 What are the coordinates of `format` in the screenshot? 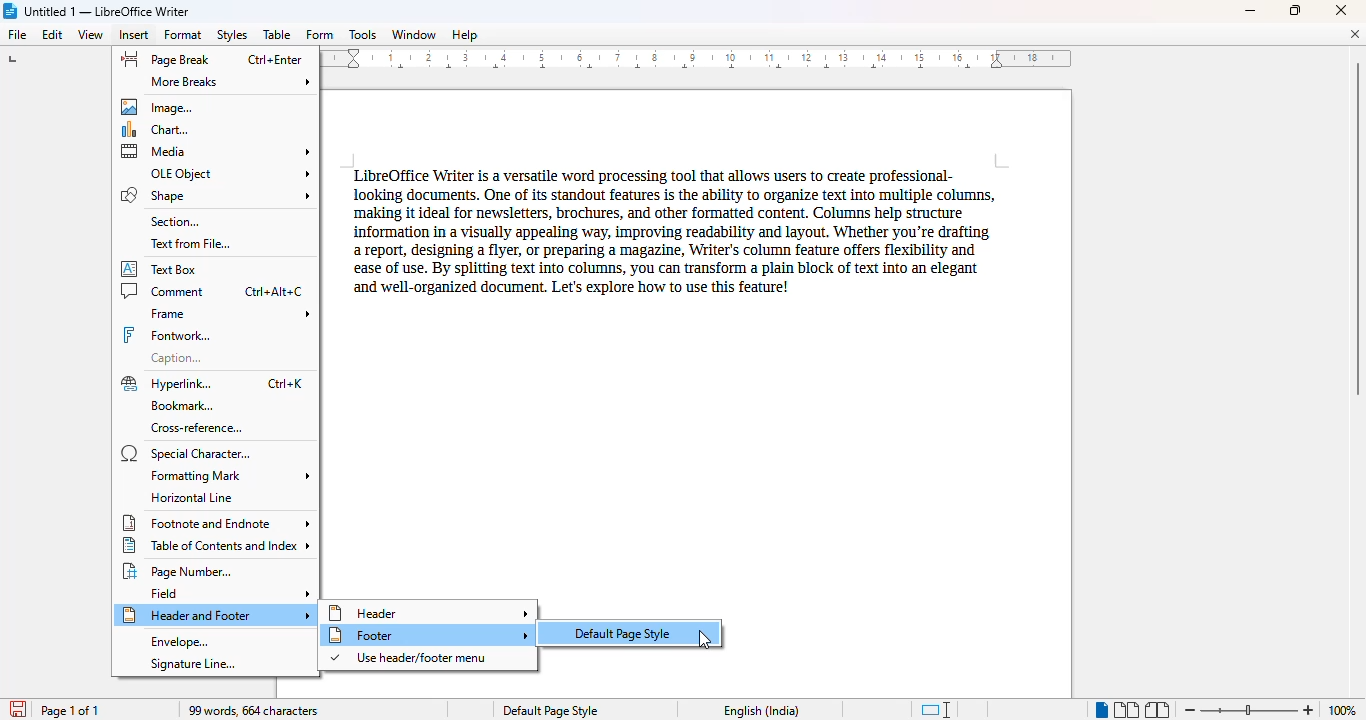 It's located at (183, 34).